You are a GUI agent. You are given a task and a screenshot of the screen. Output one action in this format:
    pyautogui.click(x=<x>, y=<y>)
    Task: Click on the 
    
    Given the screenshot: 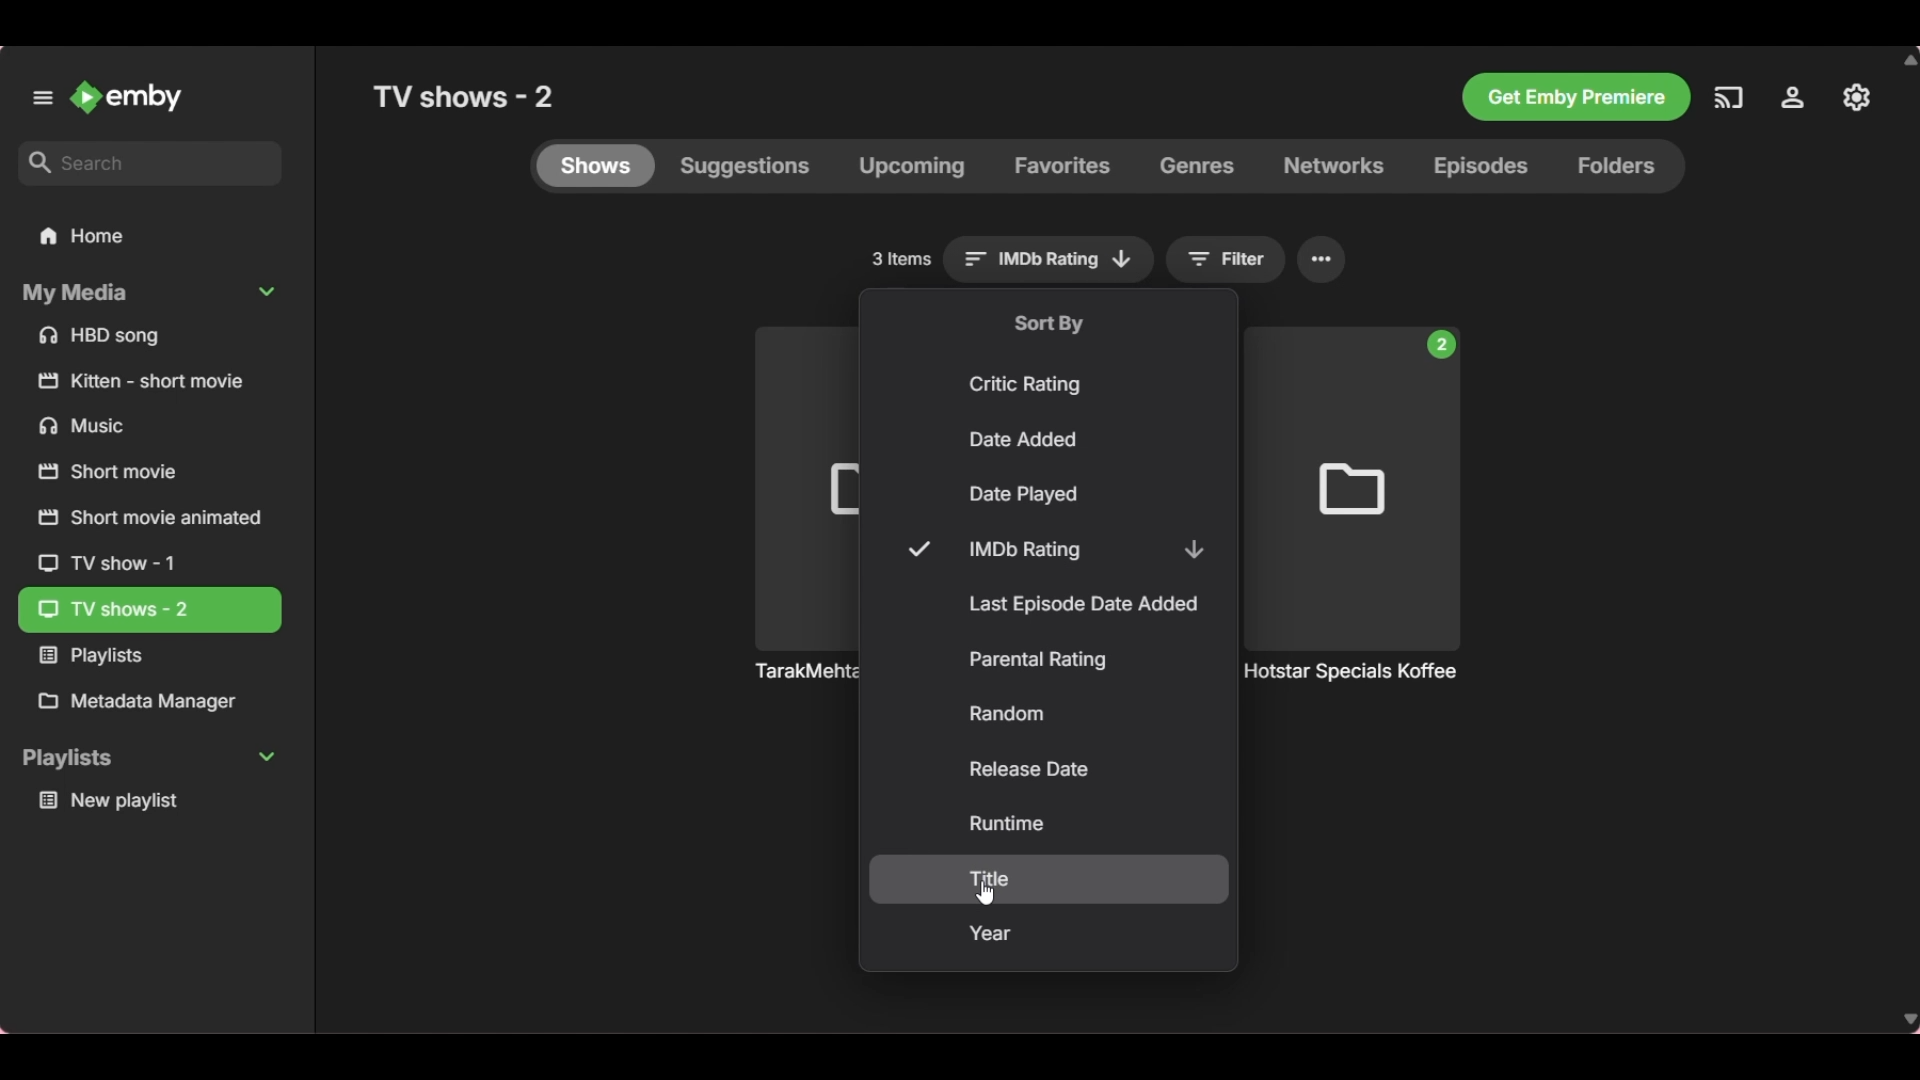 What is the action you would take?
    pyautogui.click(x=122, y=477)
    